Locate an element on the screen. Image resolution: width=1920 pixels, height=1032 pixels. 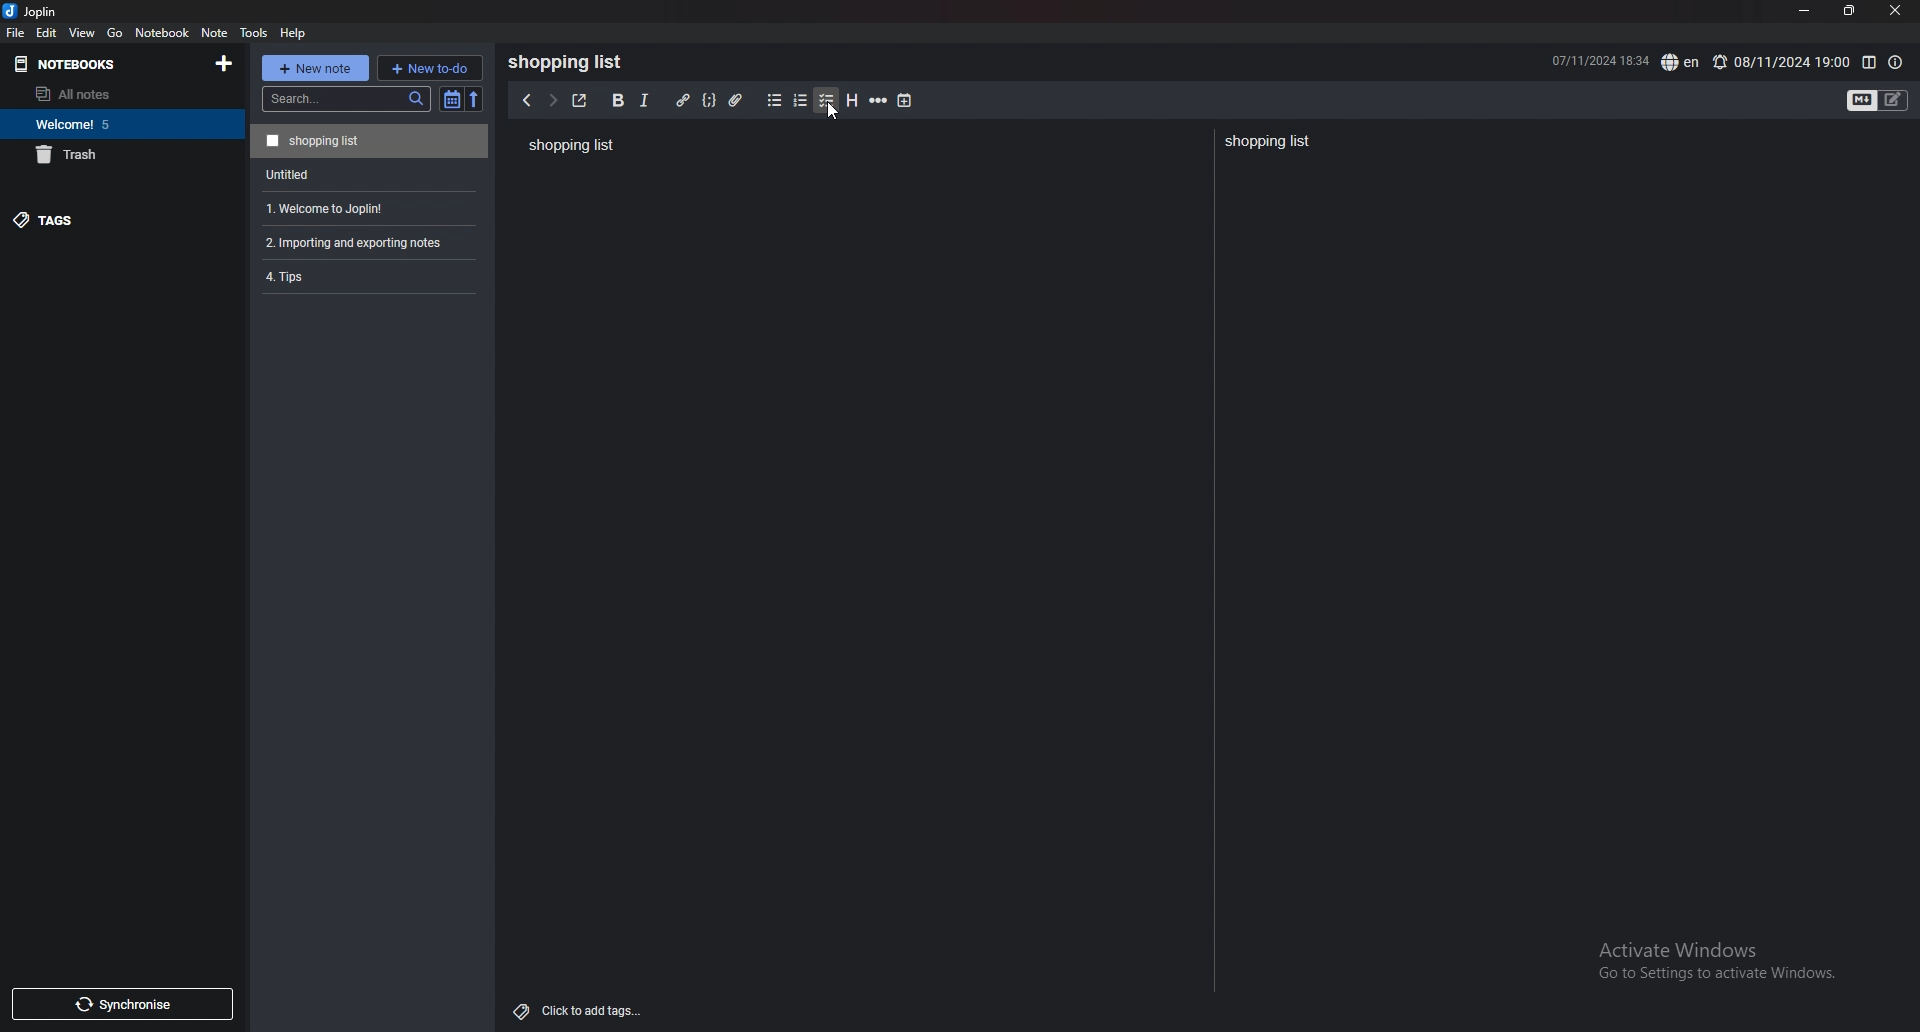
all notes is located at coordinates (113, 94).